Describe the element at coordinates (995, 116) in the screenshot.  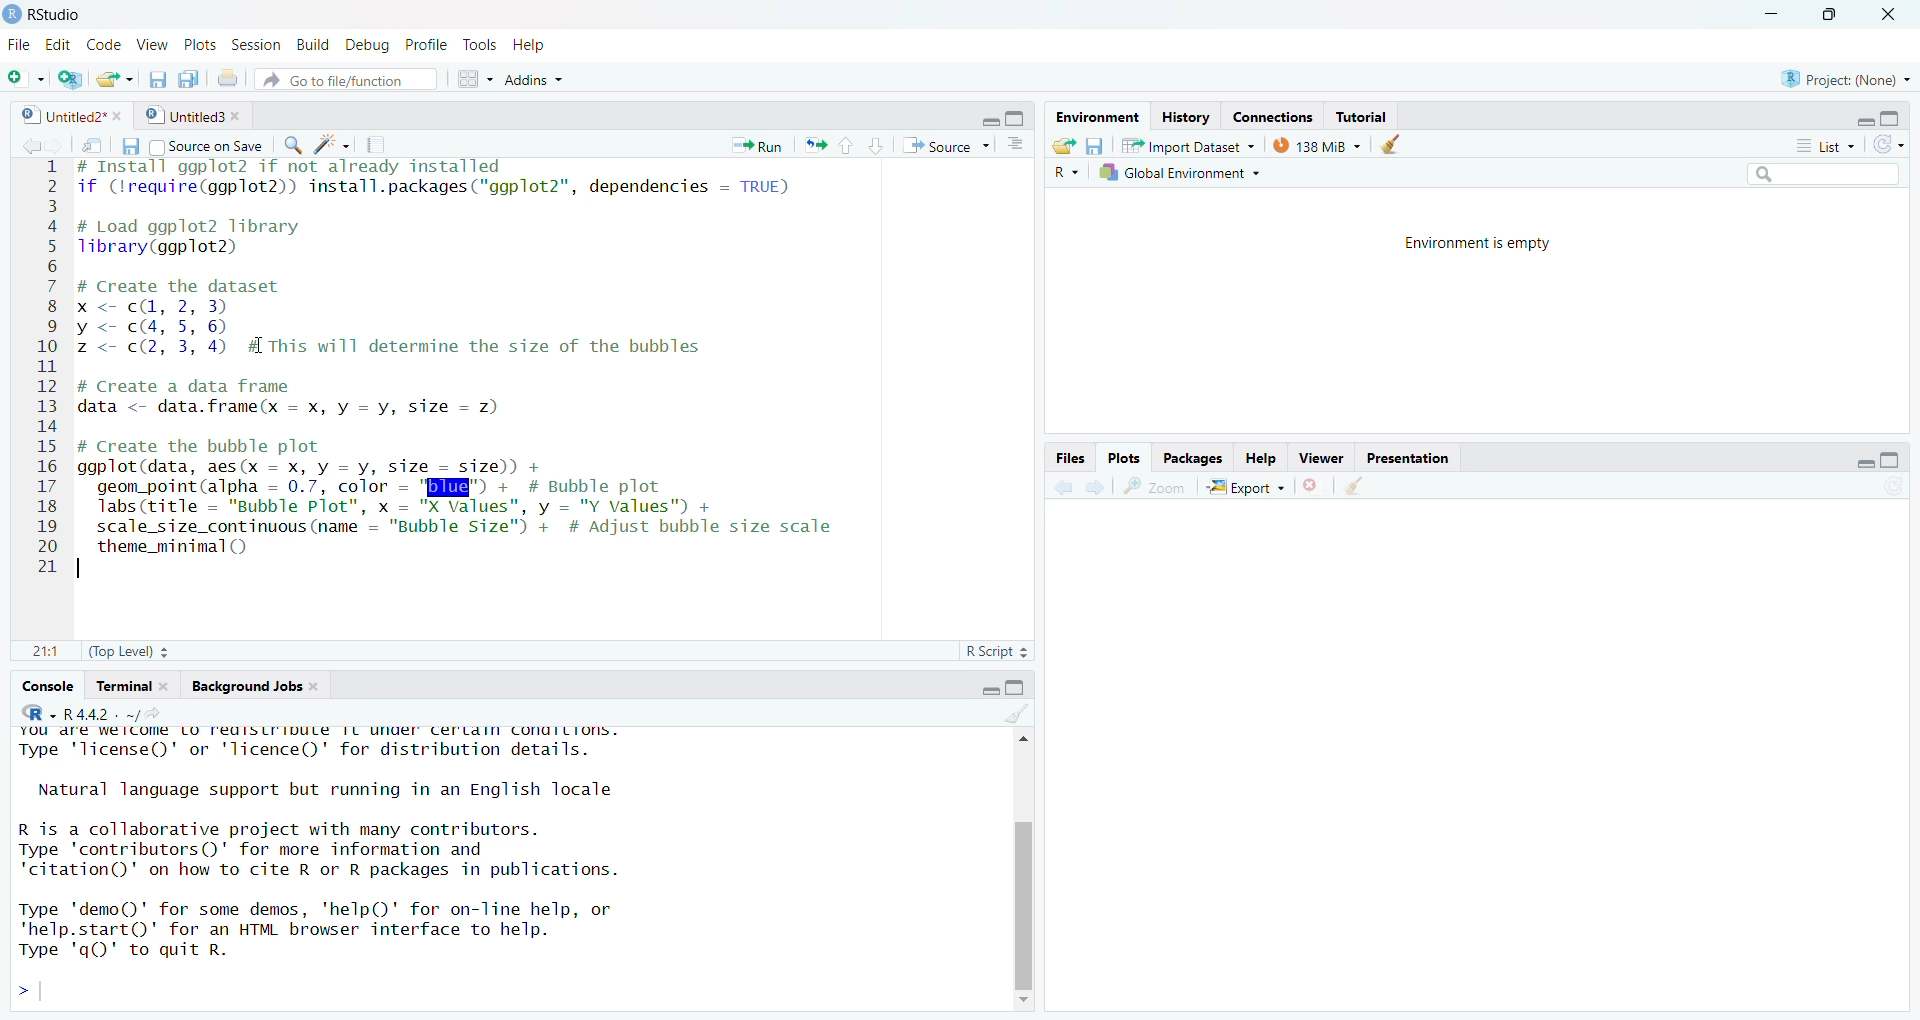
I see `minimize/maximize` at that location.